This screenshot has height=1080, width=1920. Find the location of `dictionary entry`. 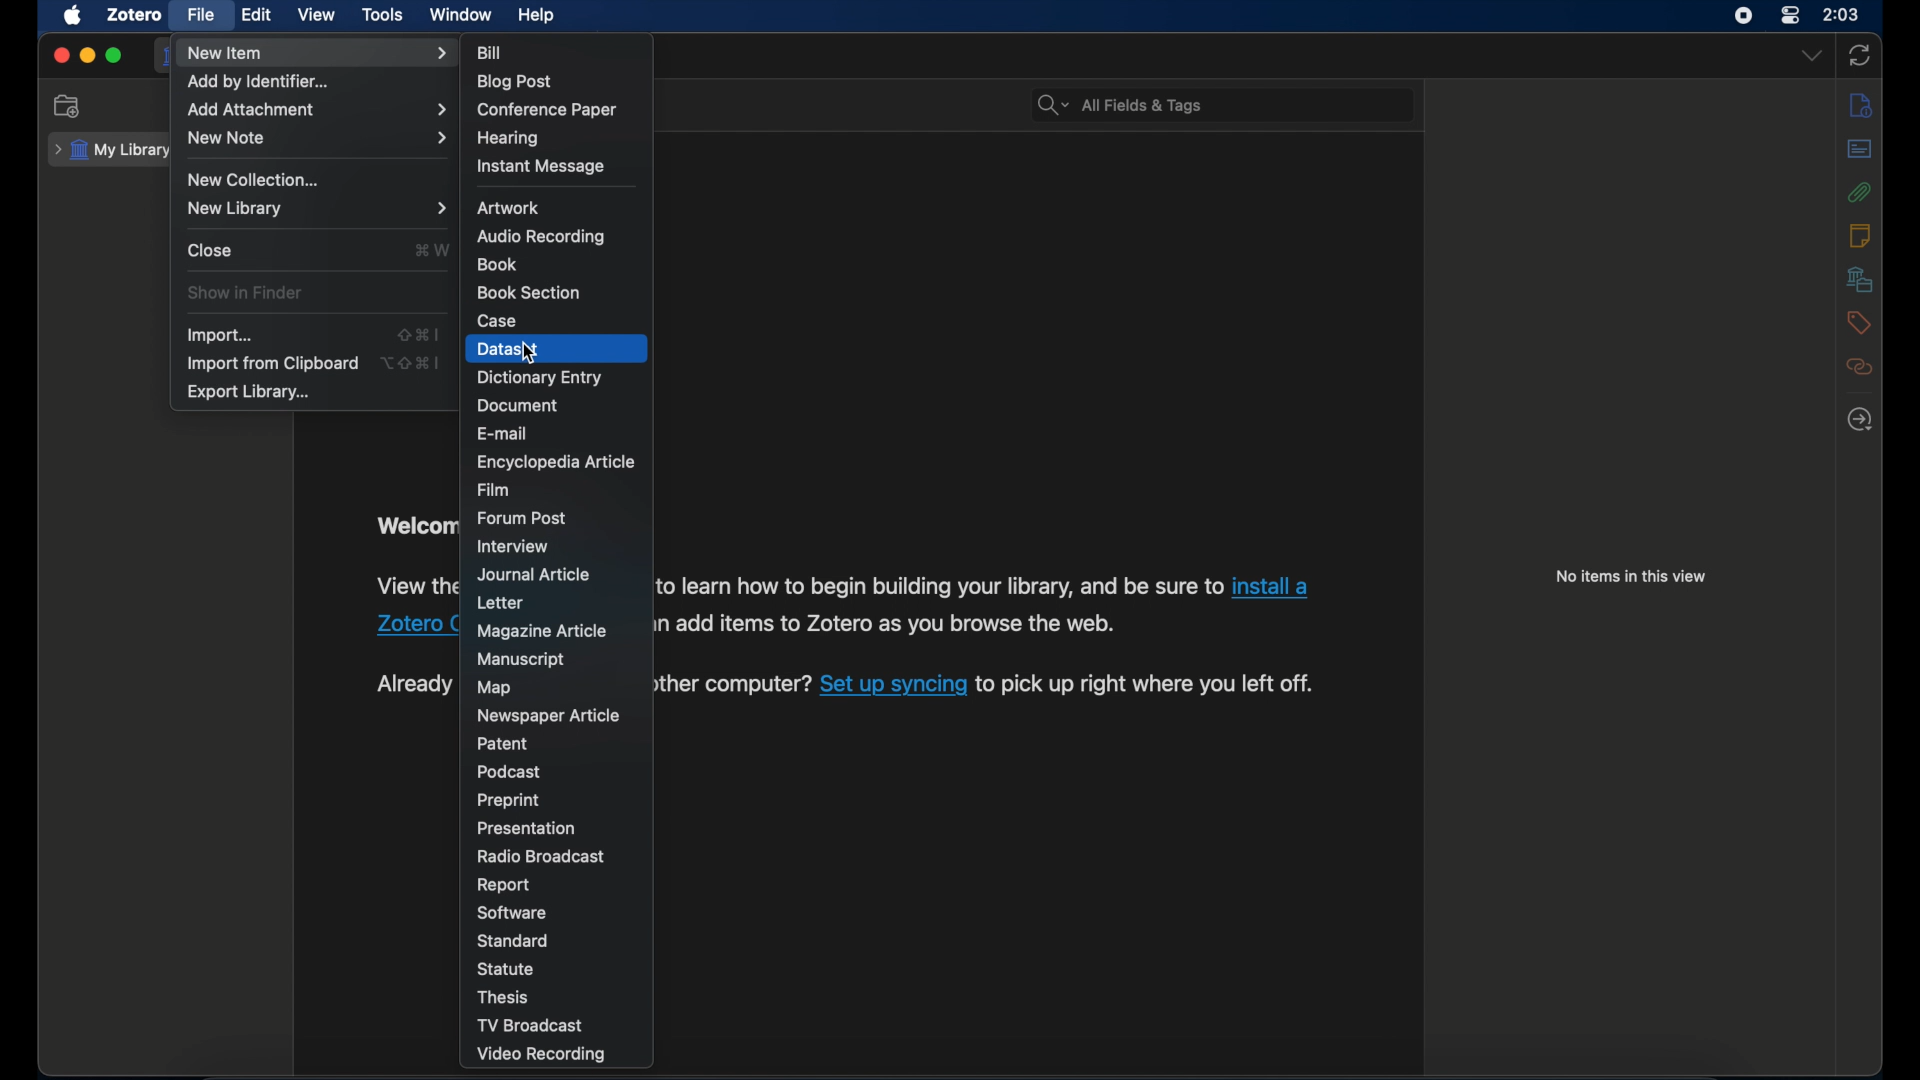

dictionary entry is located at coordinates (539, 378).